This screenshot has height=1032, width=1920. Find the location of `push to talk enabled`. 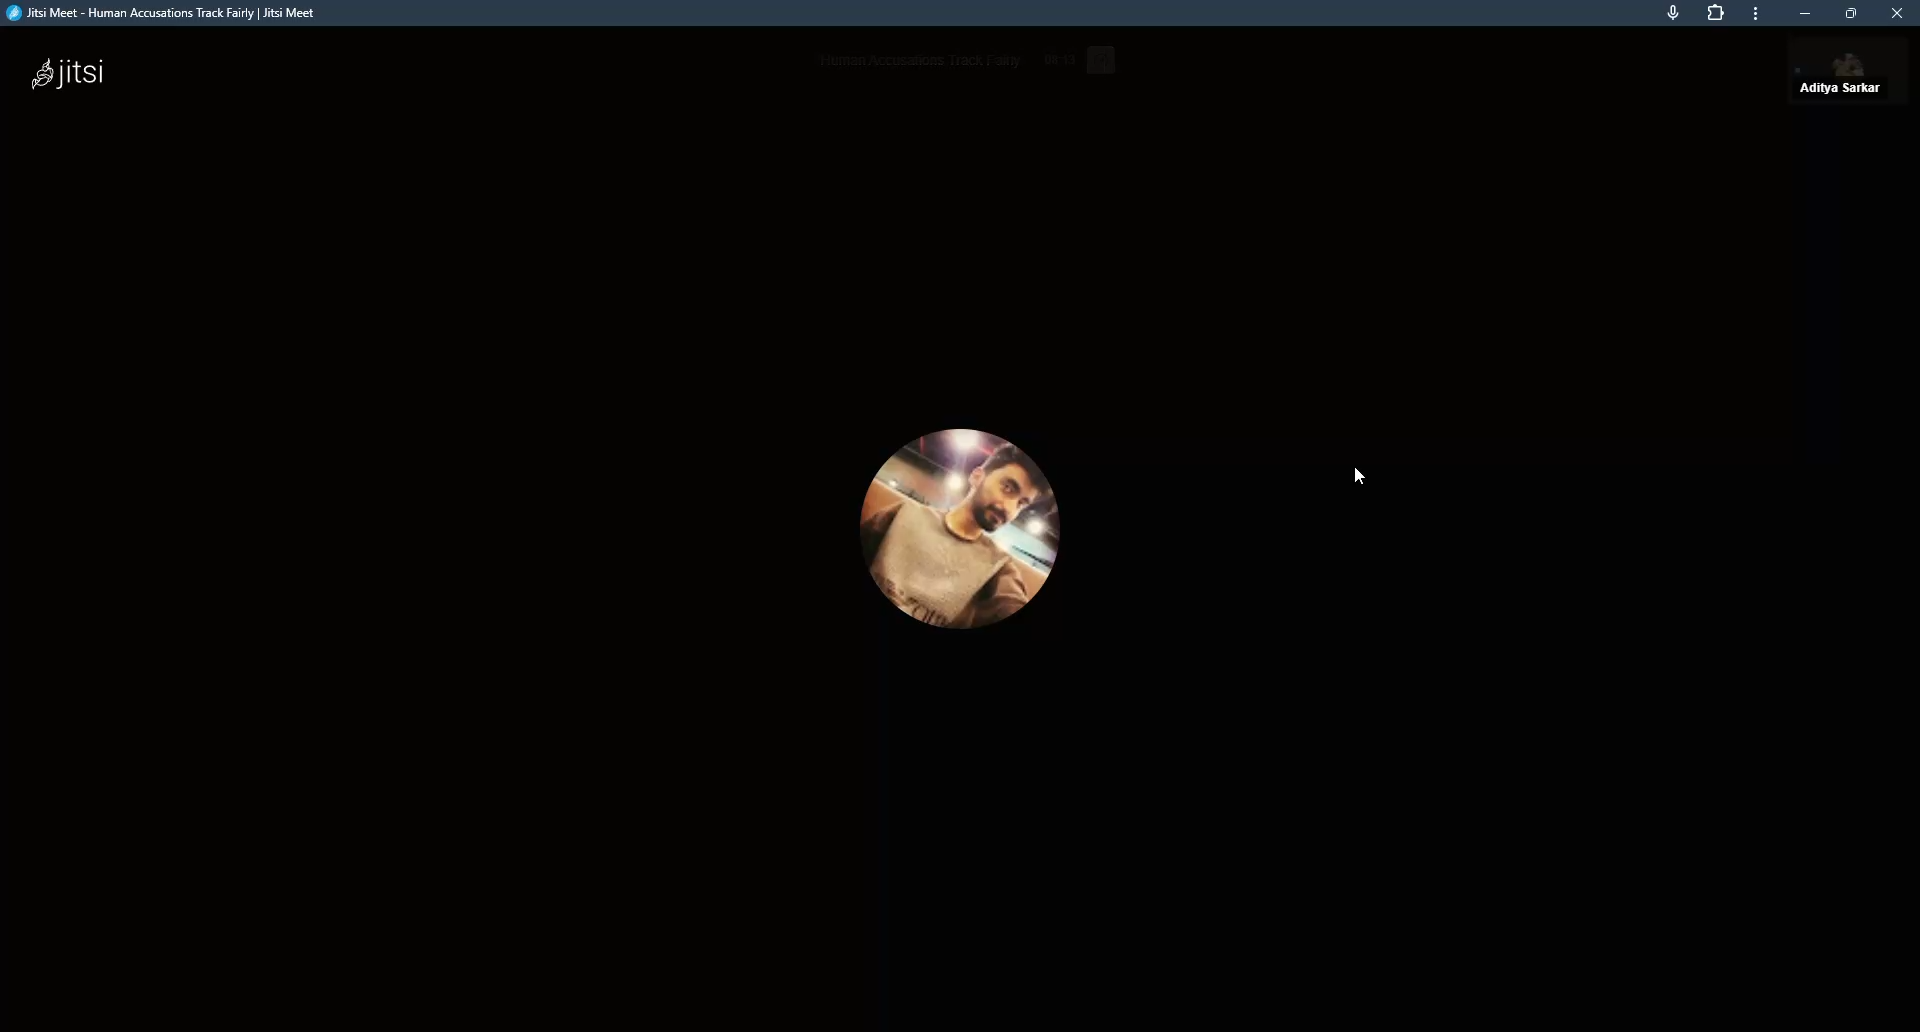

push to talk enabled is located at coordinates (1849, 77).